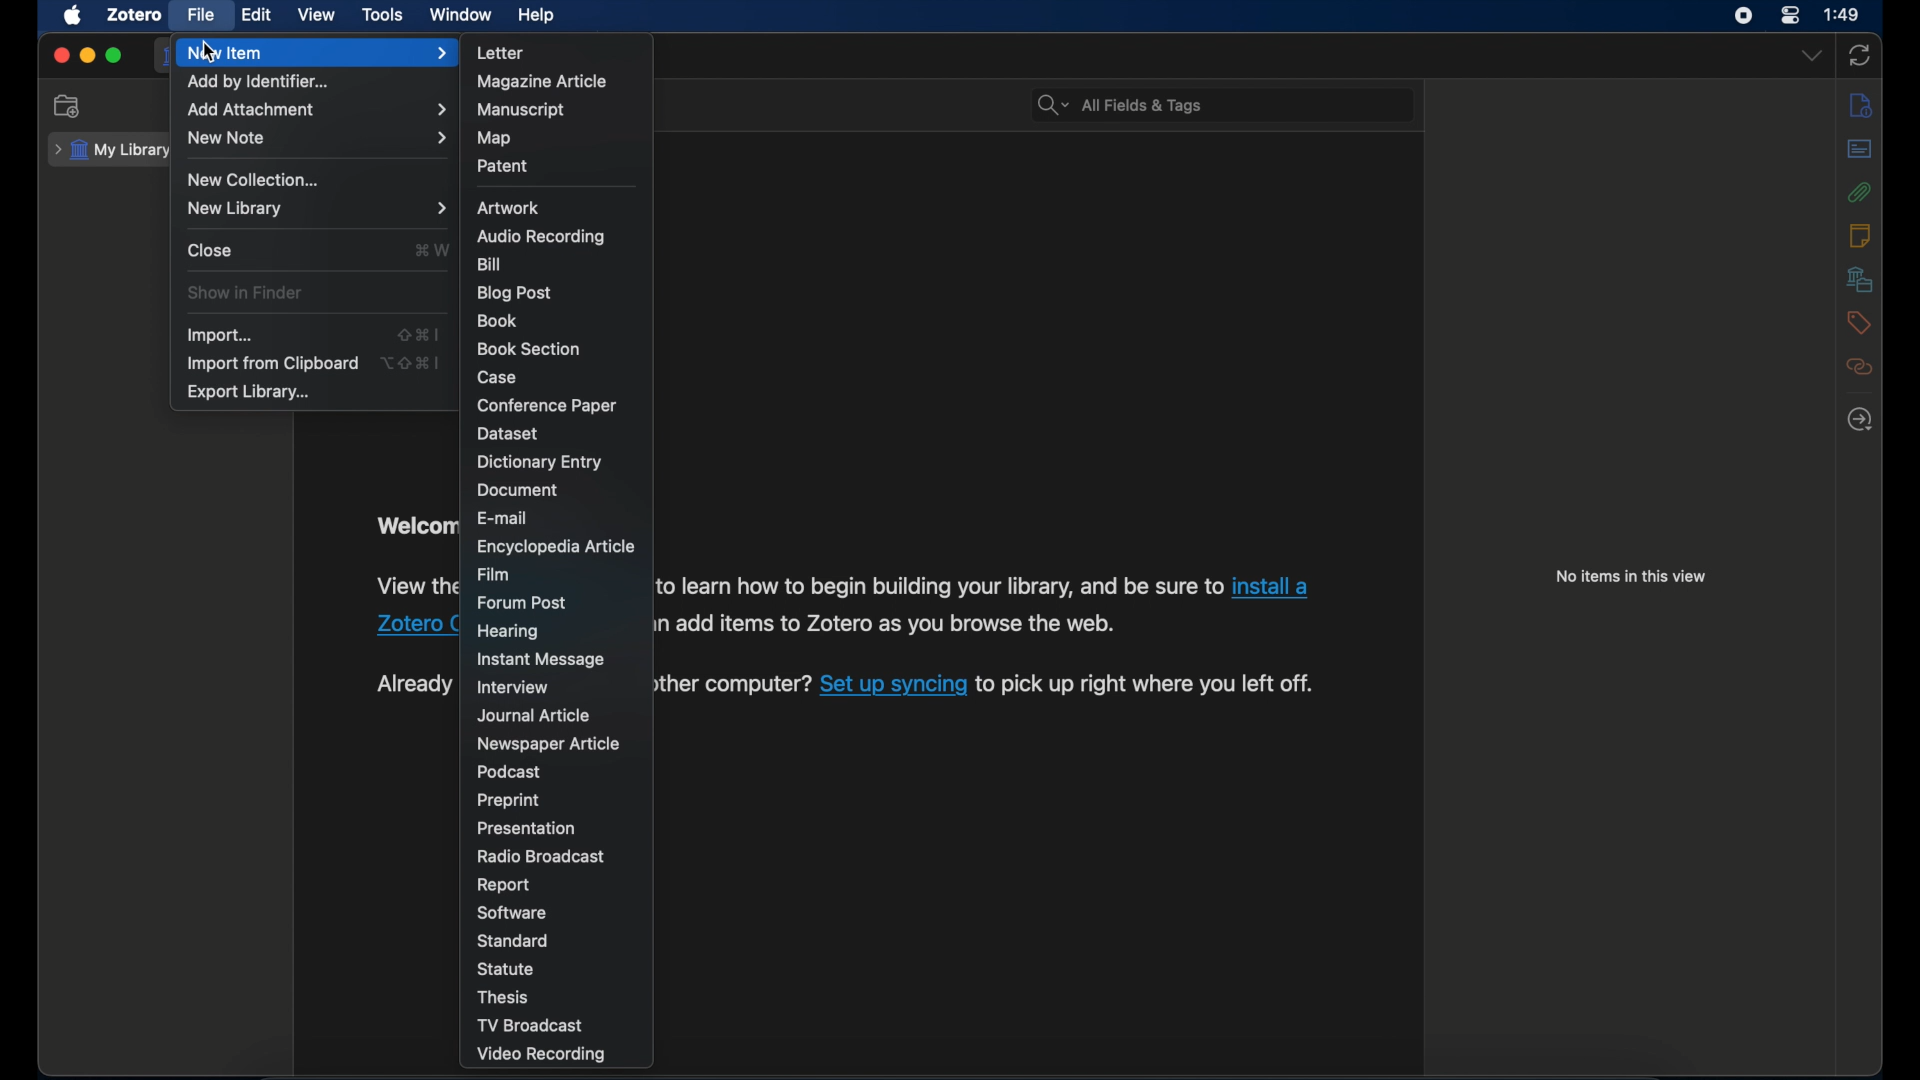 This screenshot has width=1920, height=1080. I want to click on minimize, so click(86, 57).